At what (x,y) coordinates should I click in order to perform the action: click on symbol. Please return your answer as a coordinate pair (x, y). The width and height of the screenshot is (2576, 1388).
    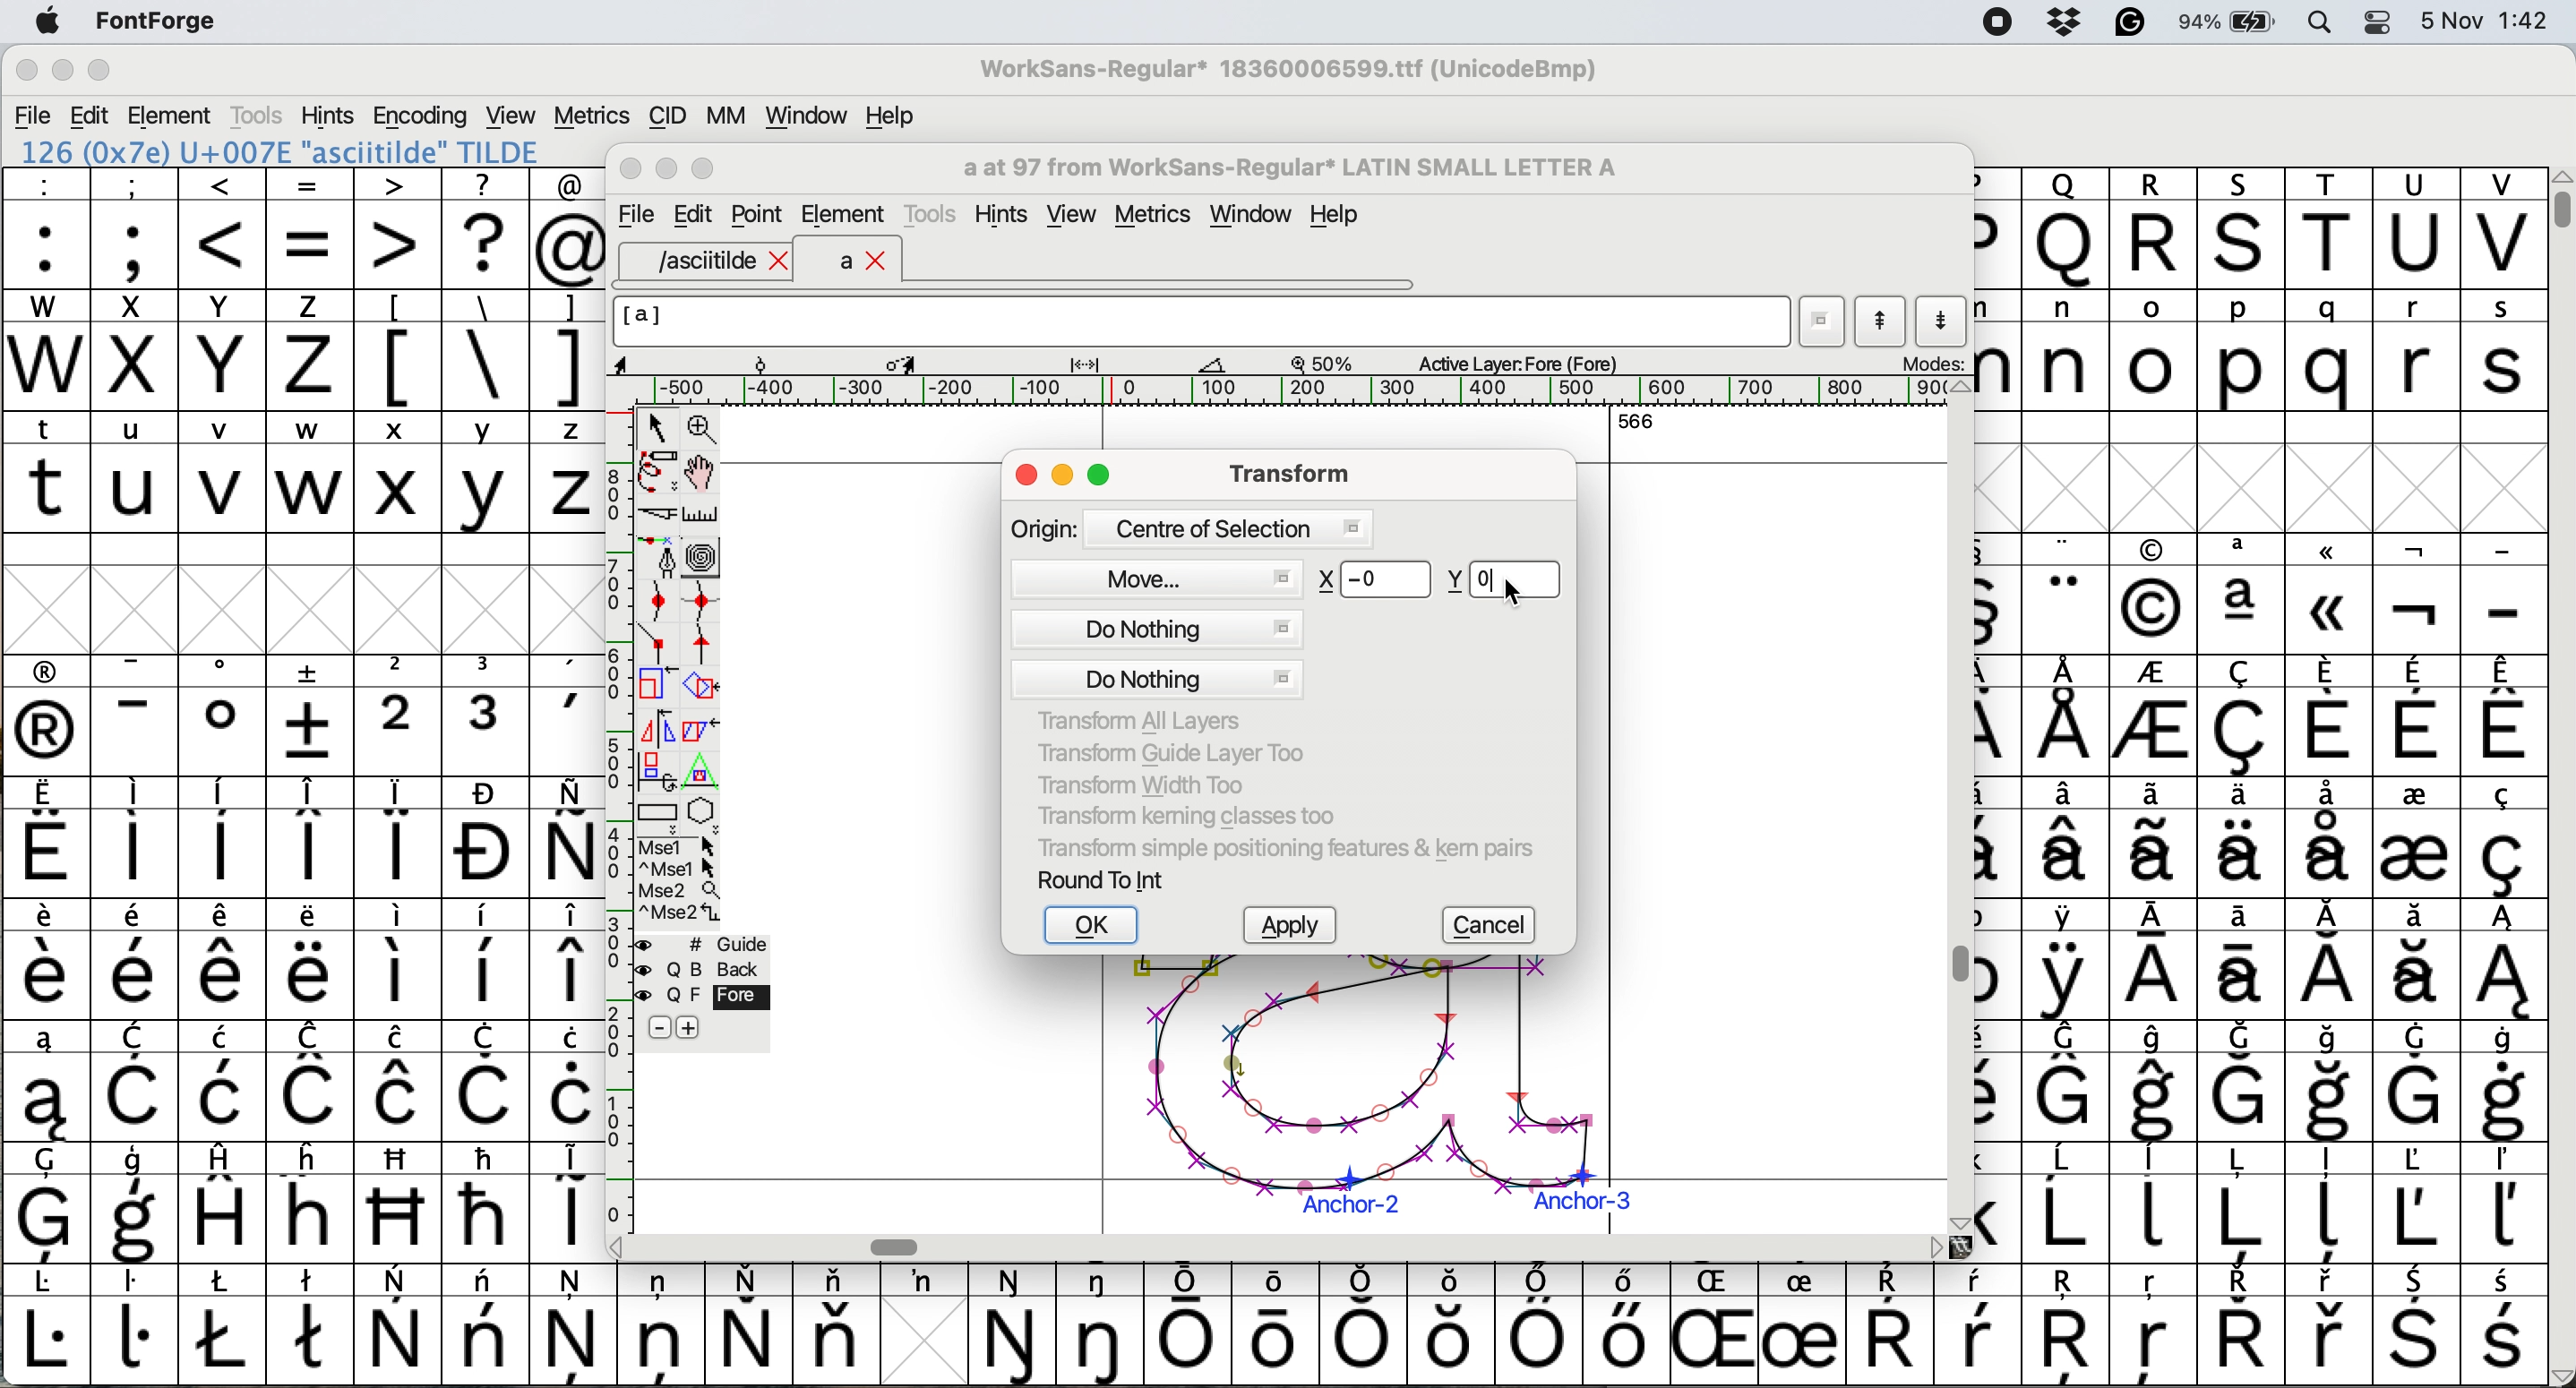
    Looking at the image, I should click on (223, 1324).